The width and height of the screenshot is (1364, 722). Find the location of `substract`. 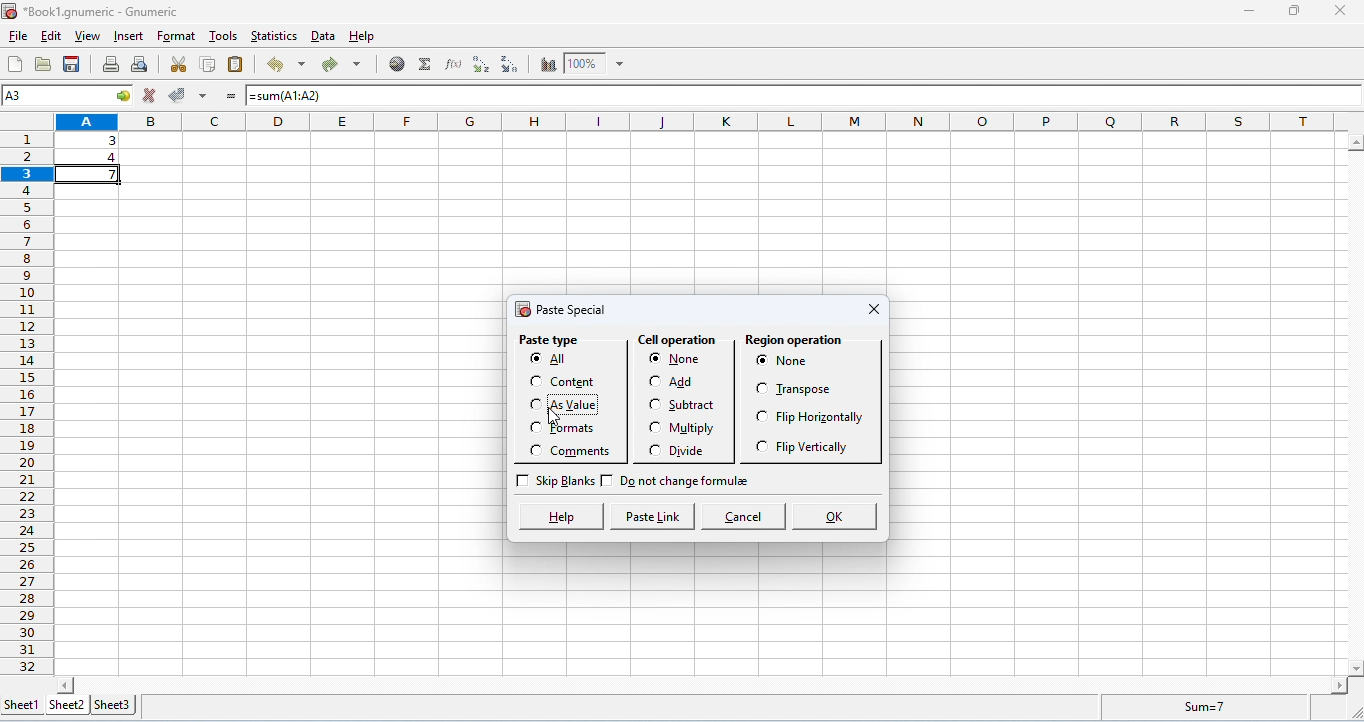

substract is located at coordinates (699, 404).